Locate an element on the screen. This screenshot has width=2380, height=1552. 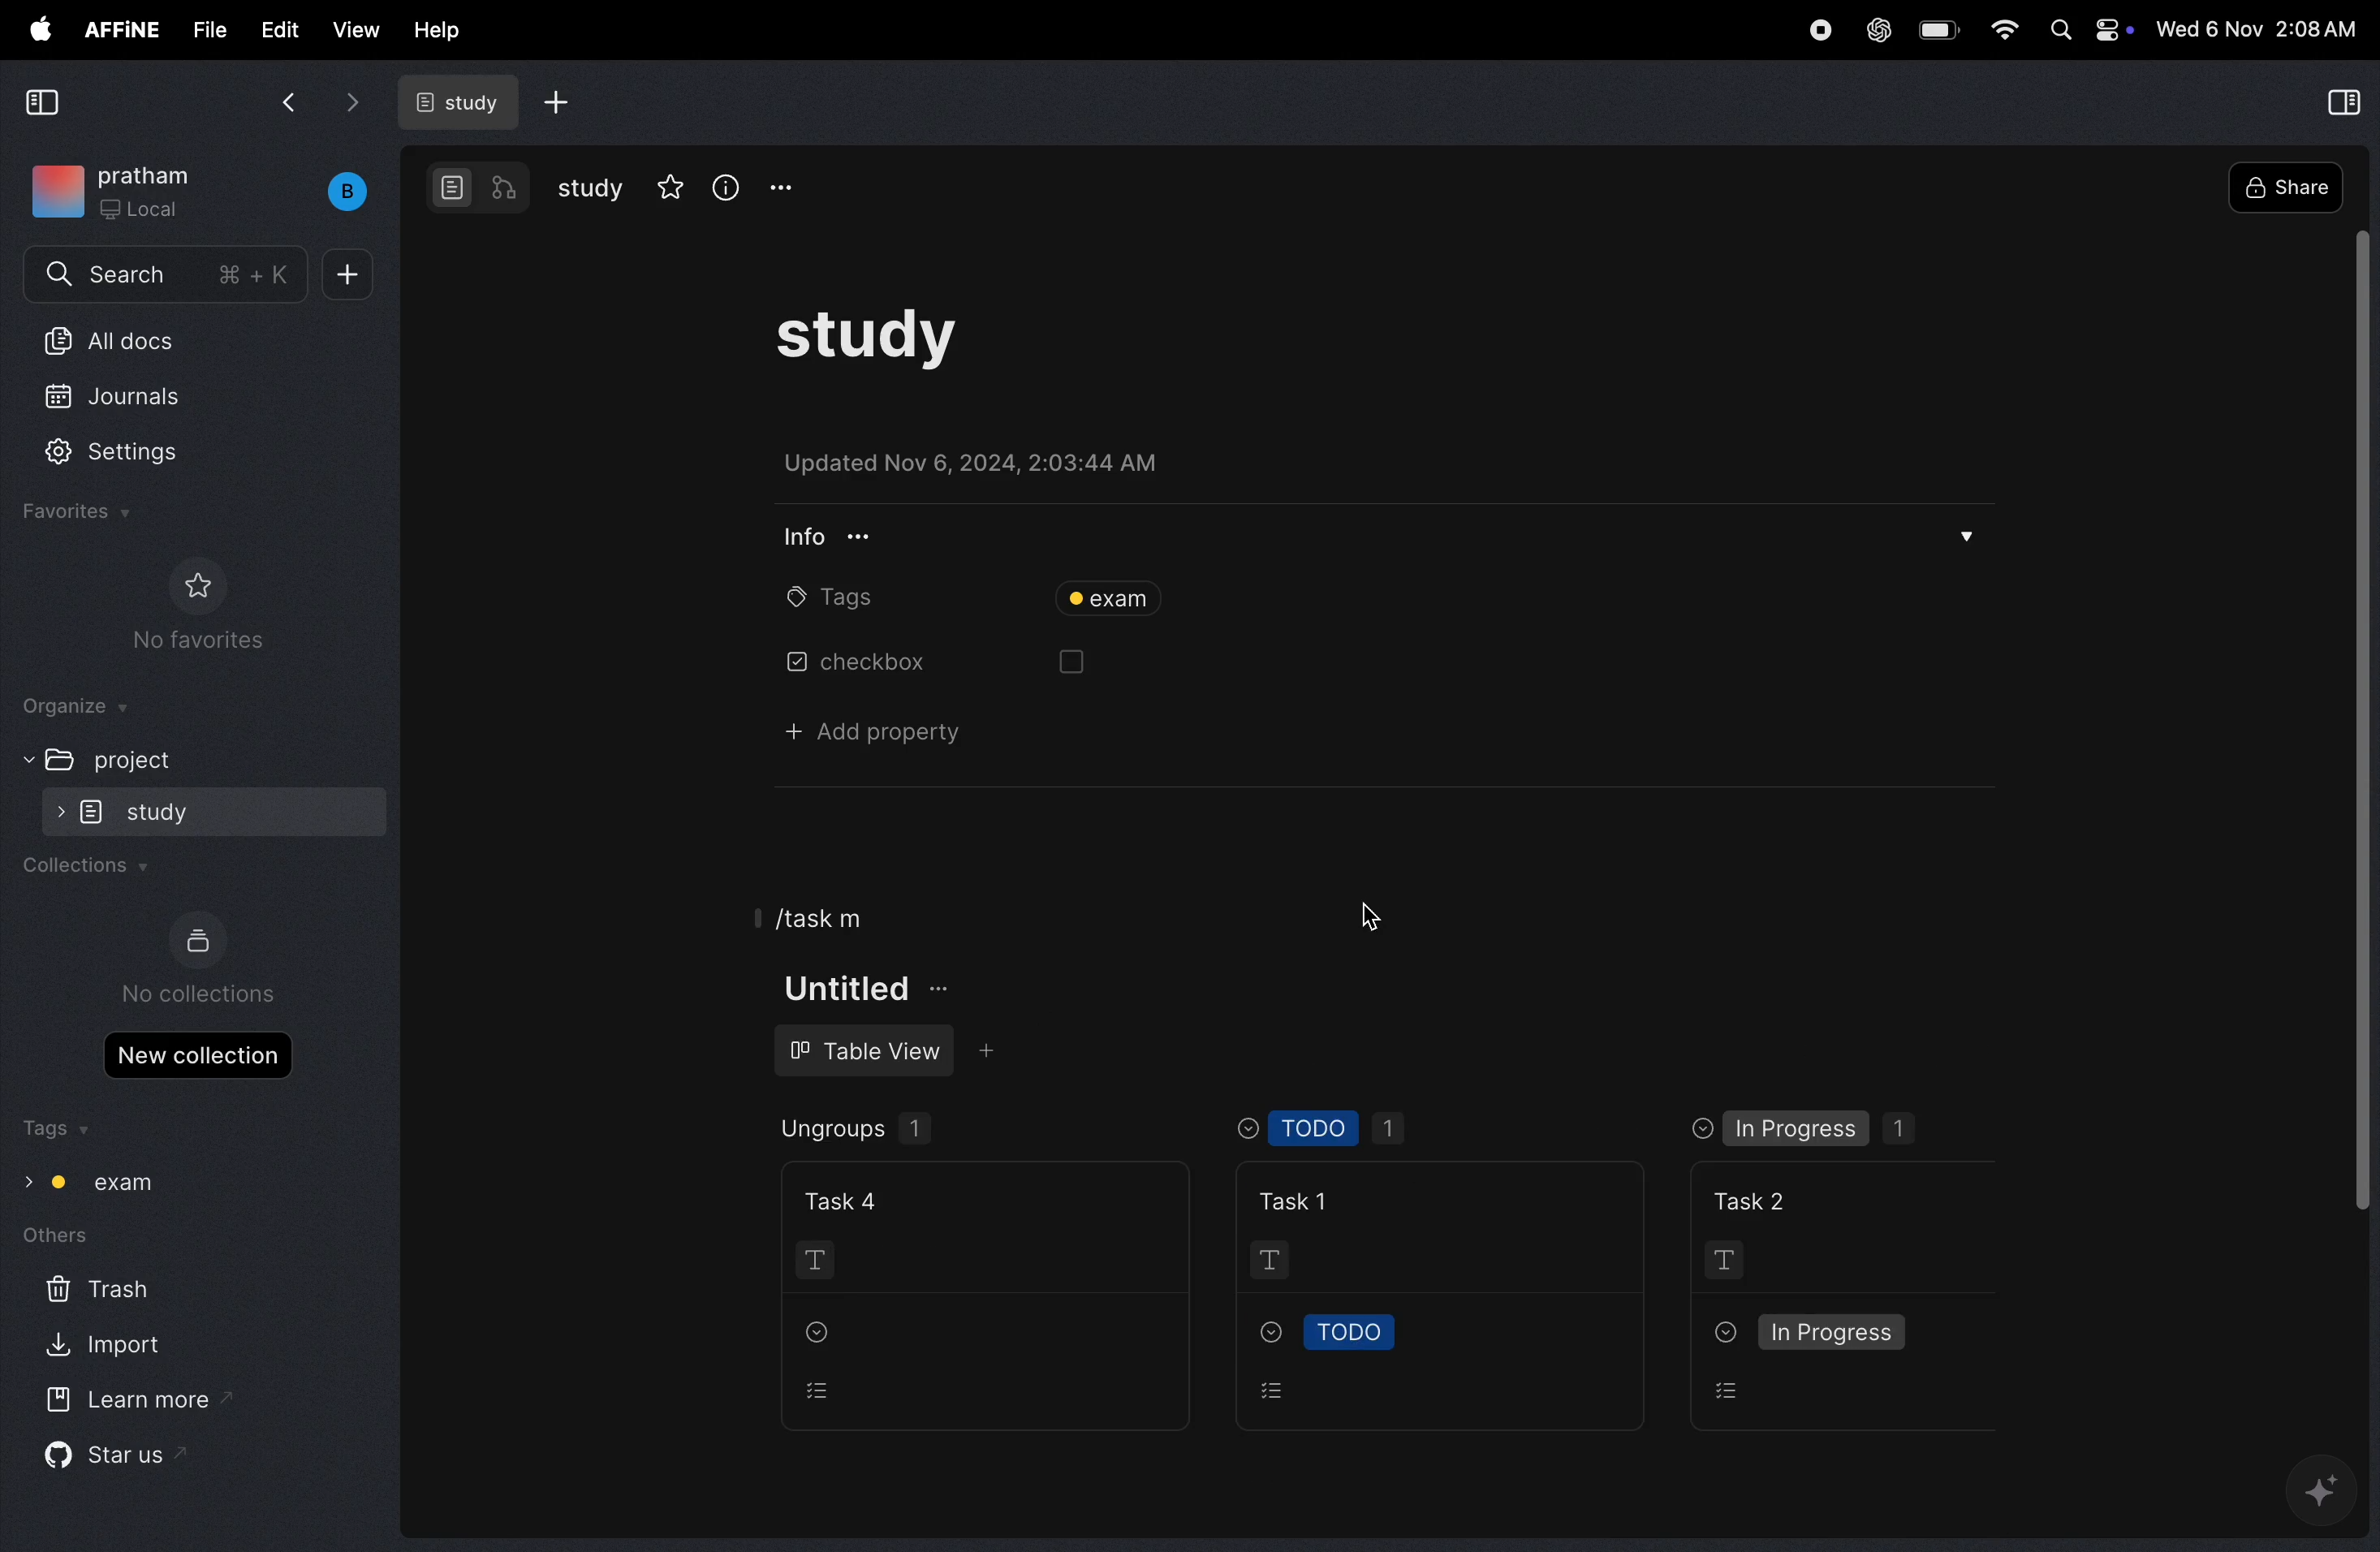
import is located at coordinates (106, 1345).